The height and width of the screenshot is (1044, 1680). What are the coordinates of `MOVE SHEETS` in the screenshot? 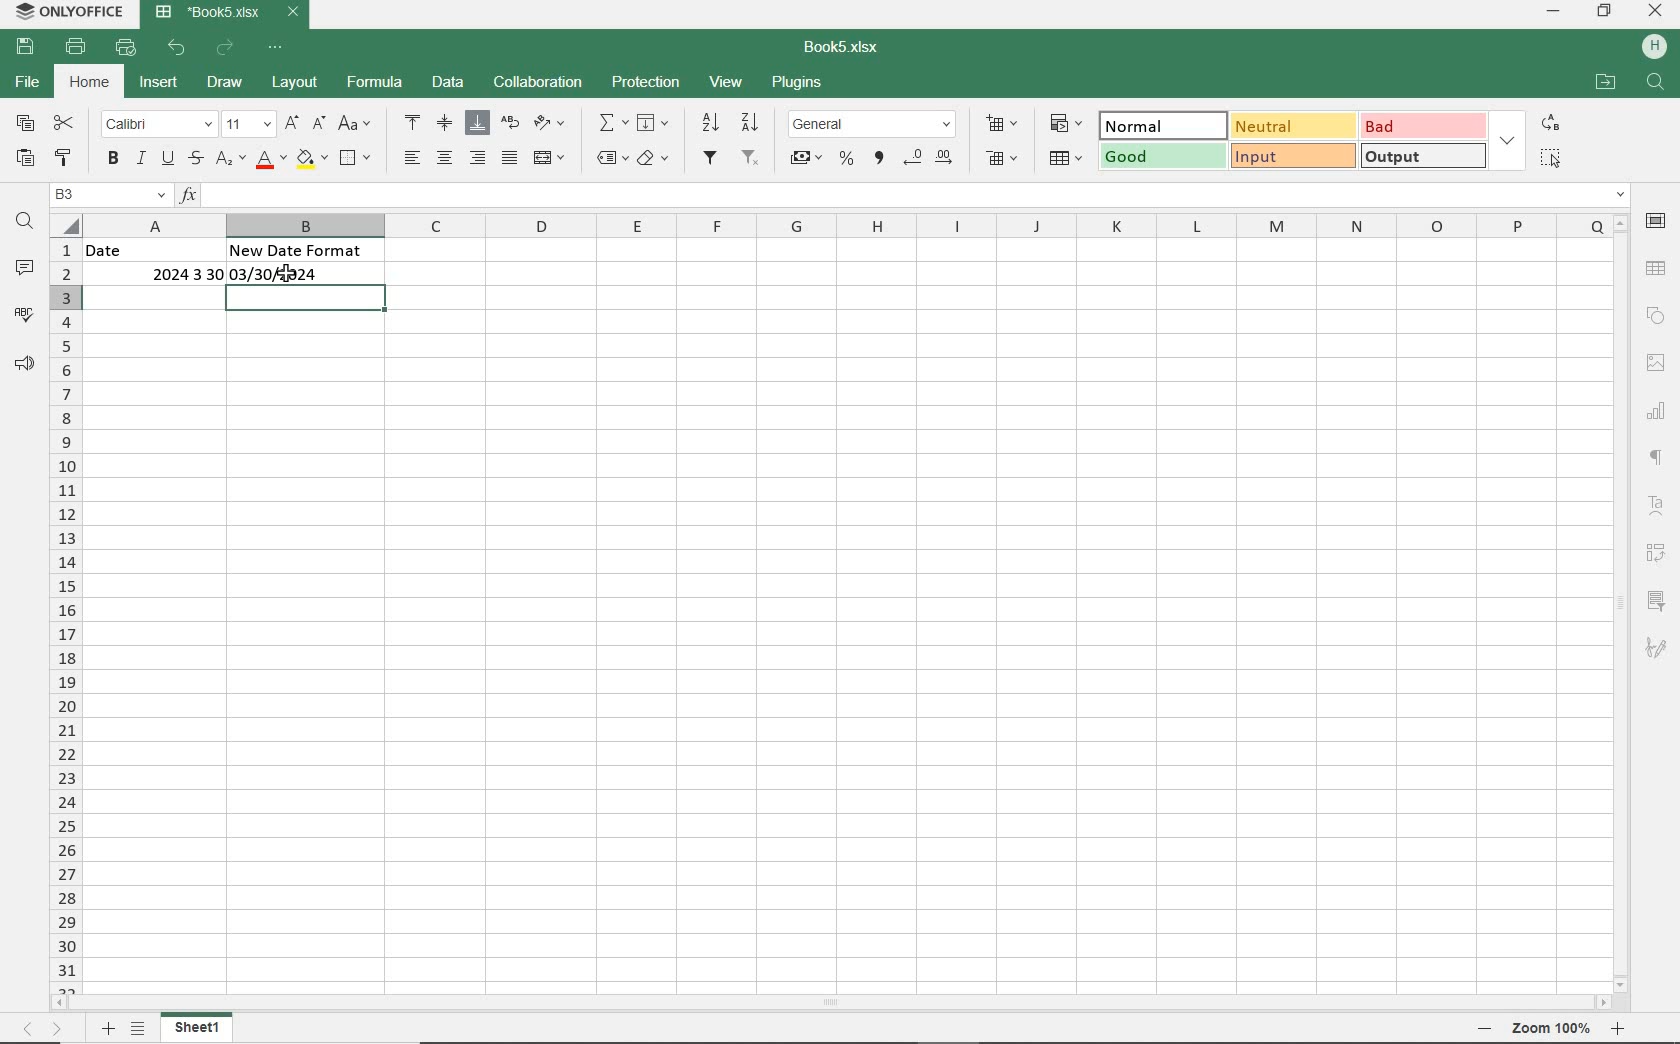 It's located at (41, 1029).